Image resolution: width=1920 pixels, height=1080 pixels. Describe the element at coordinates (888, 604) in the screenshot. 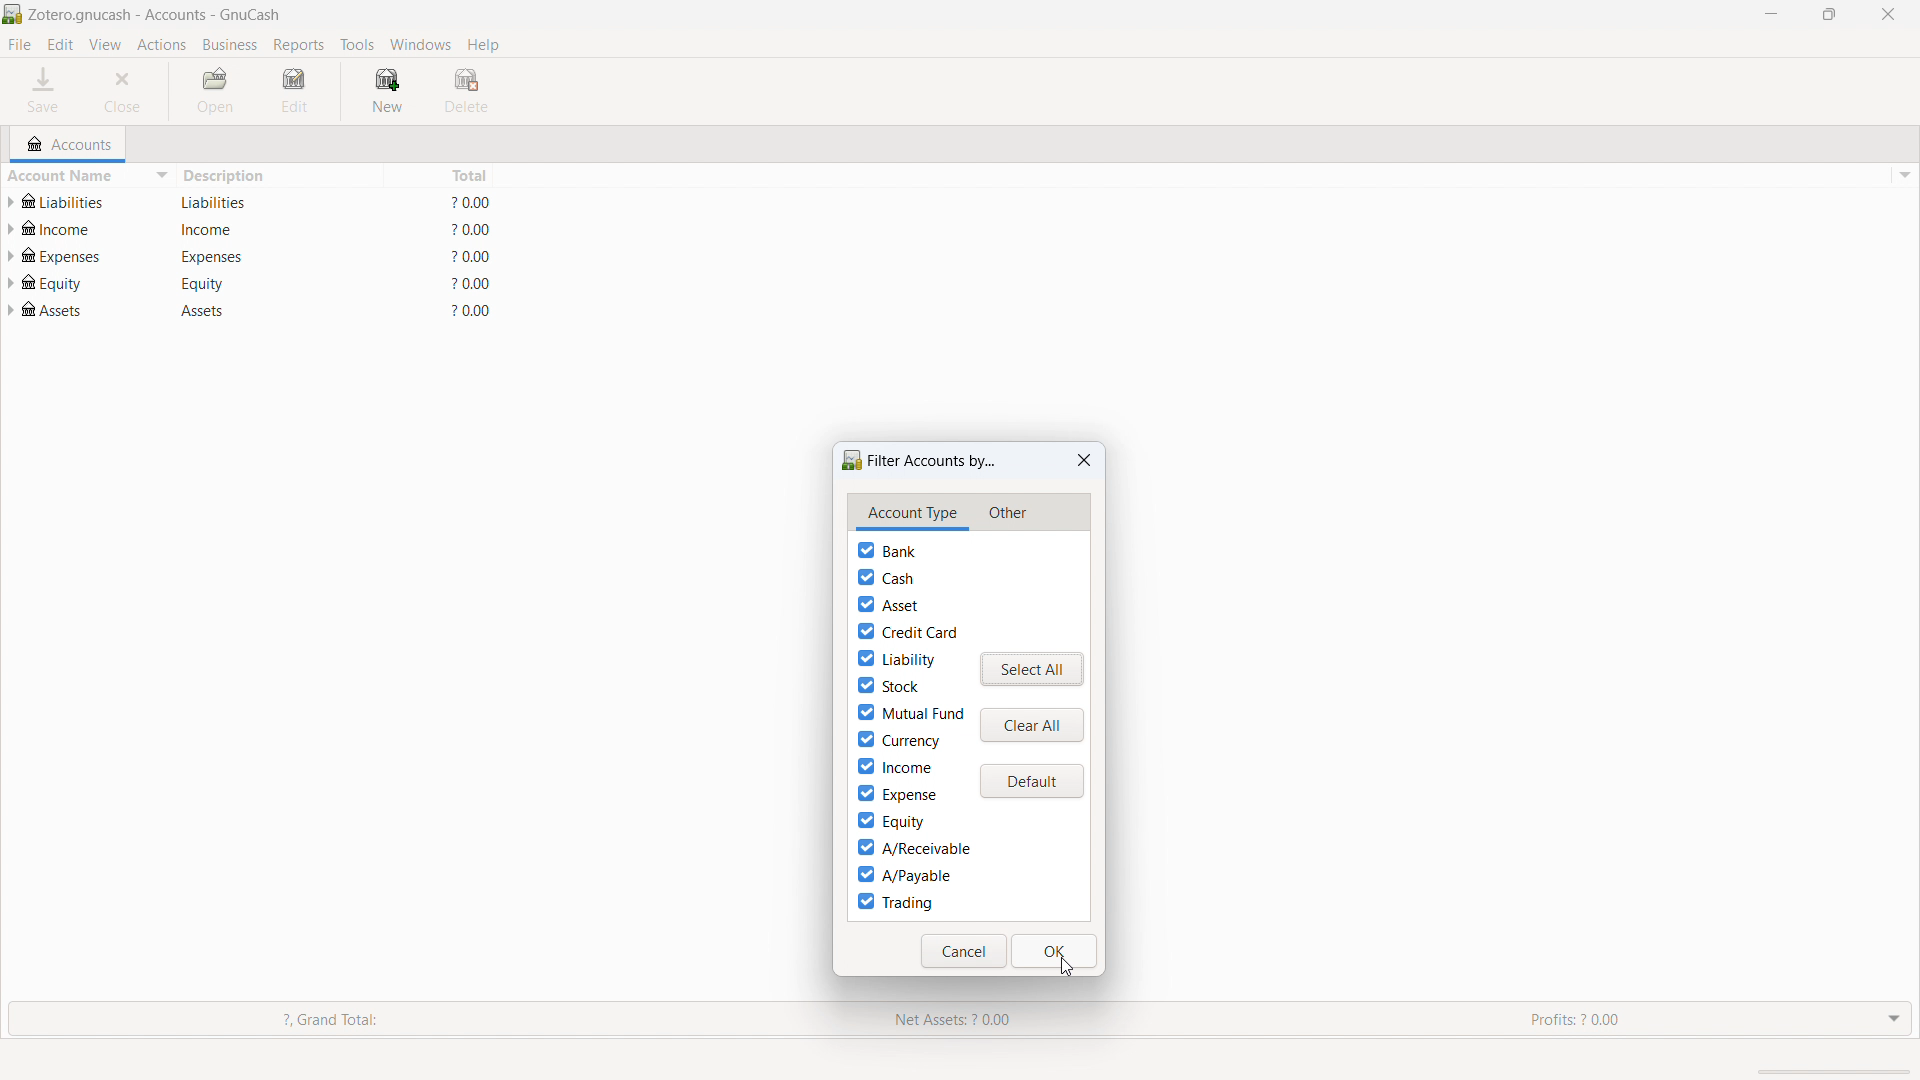

I see `asset` at that location.